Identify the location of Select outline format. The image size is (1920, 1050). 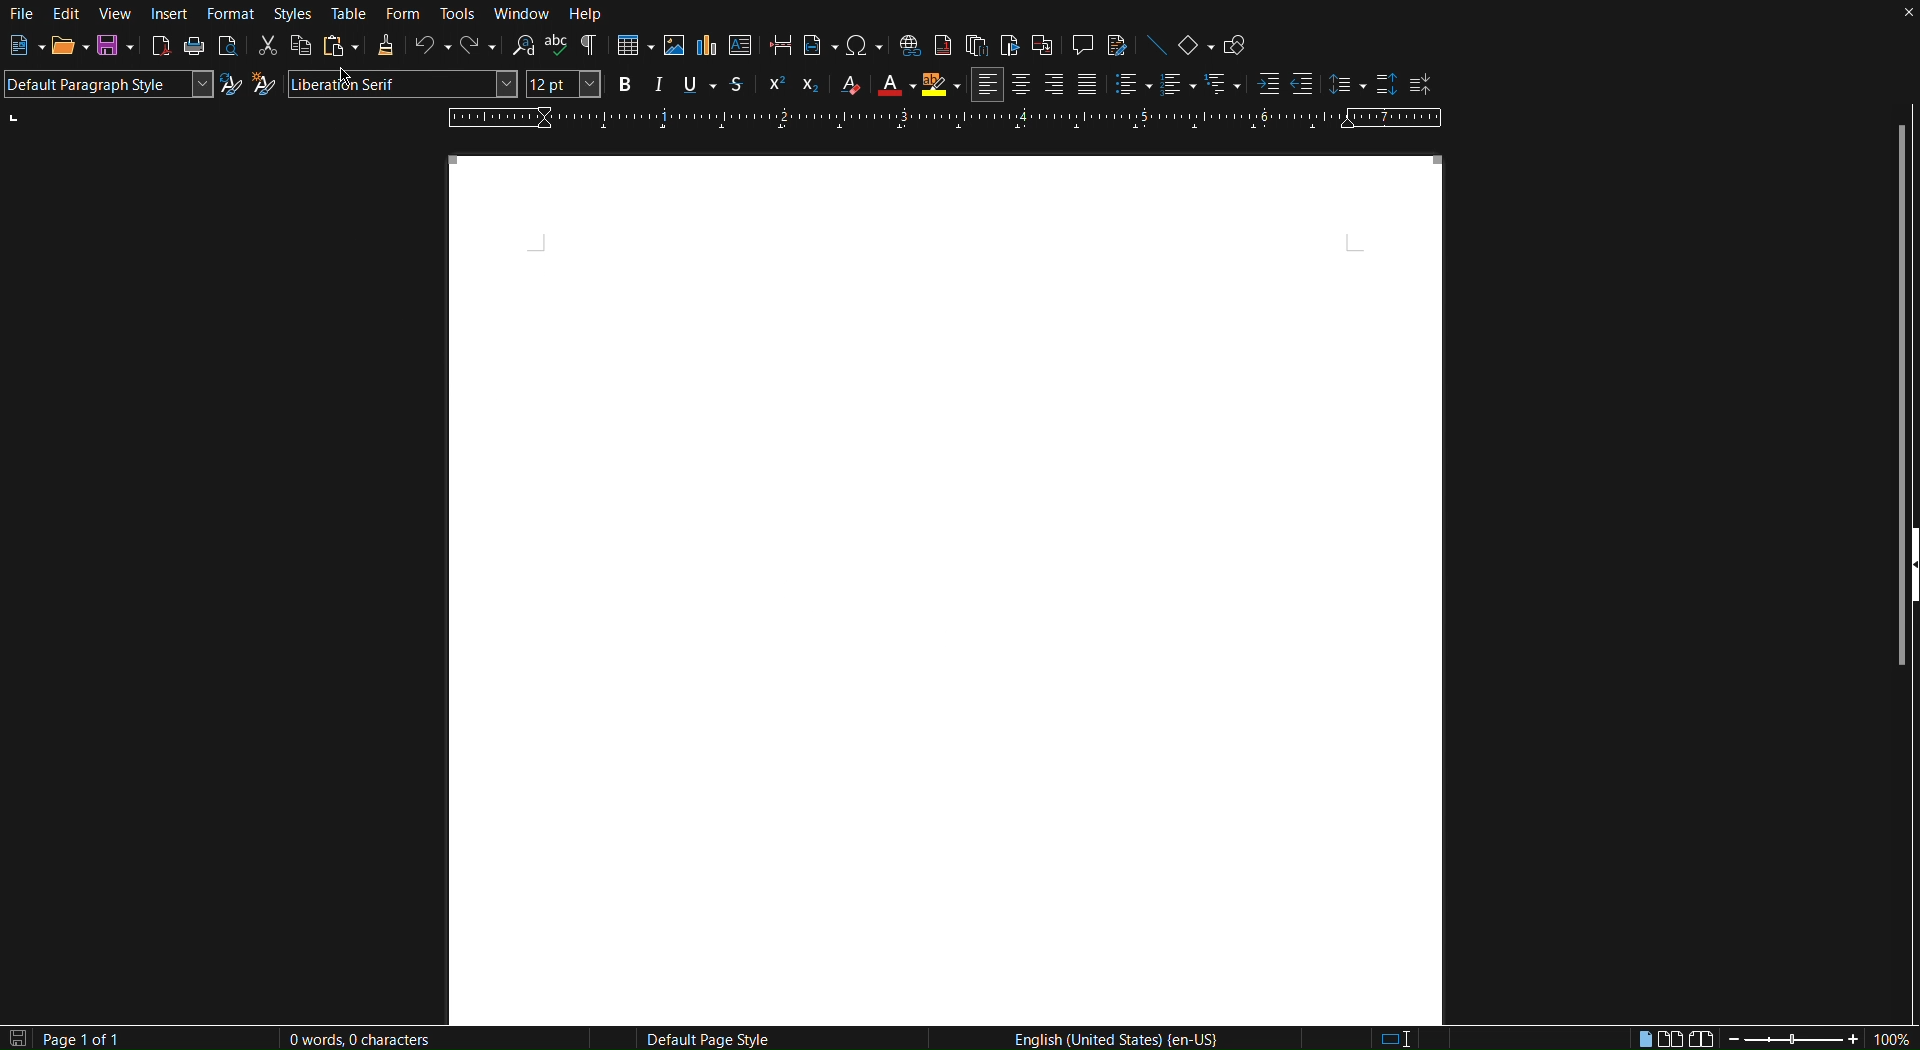
(1222, 87).